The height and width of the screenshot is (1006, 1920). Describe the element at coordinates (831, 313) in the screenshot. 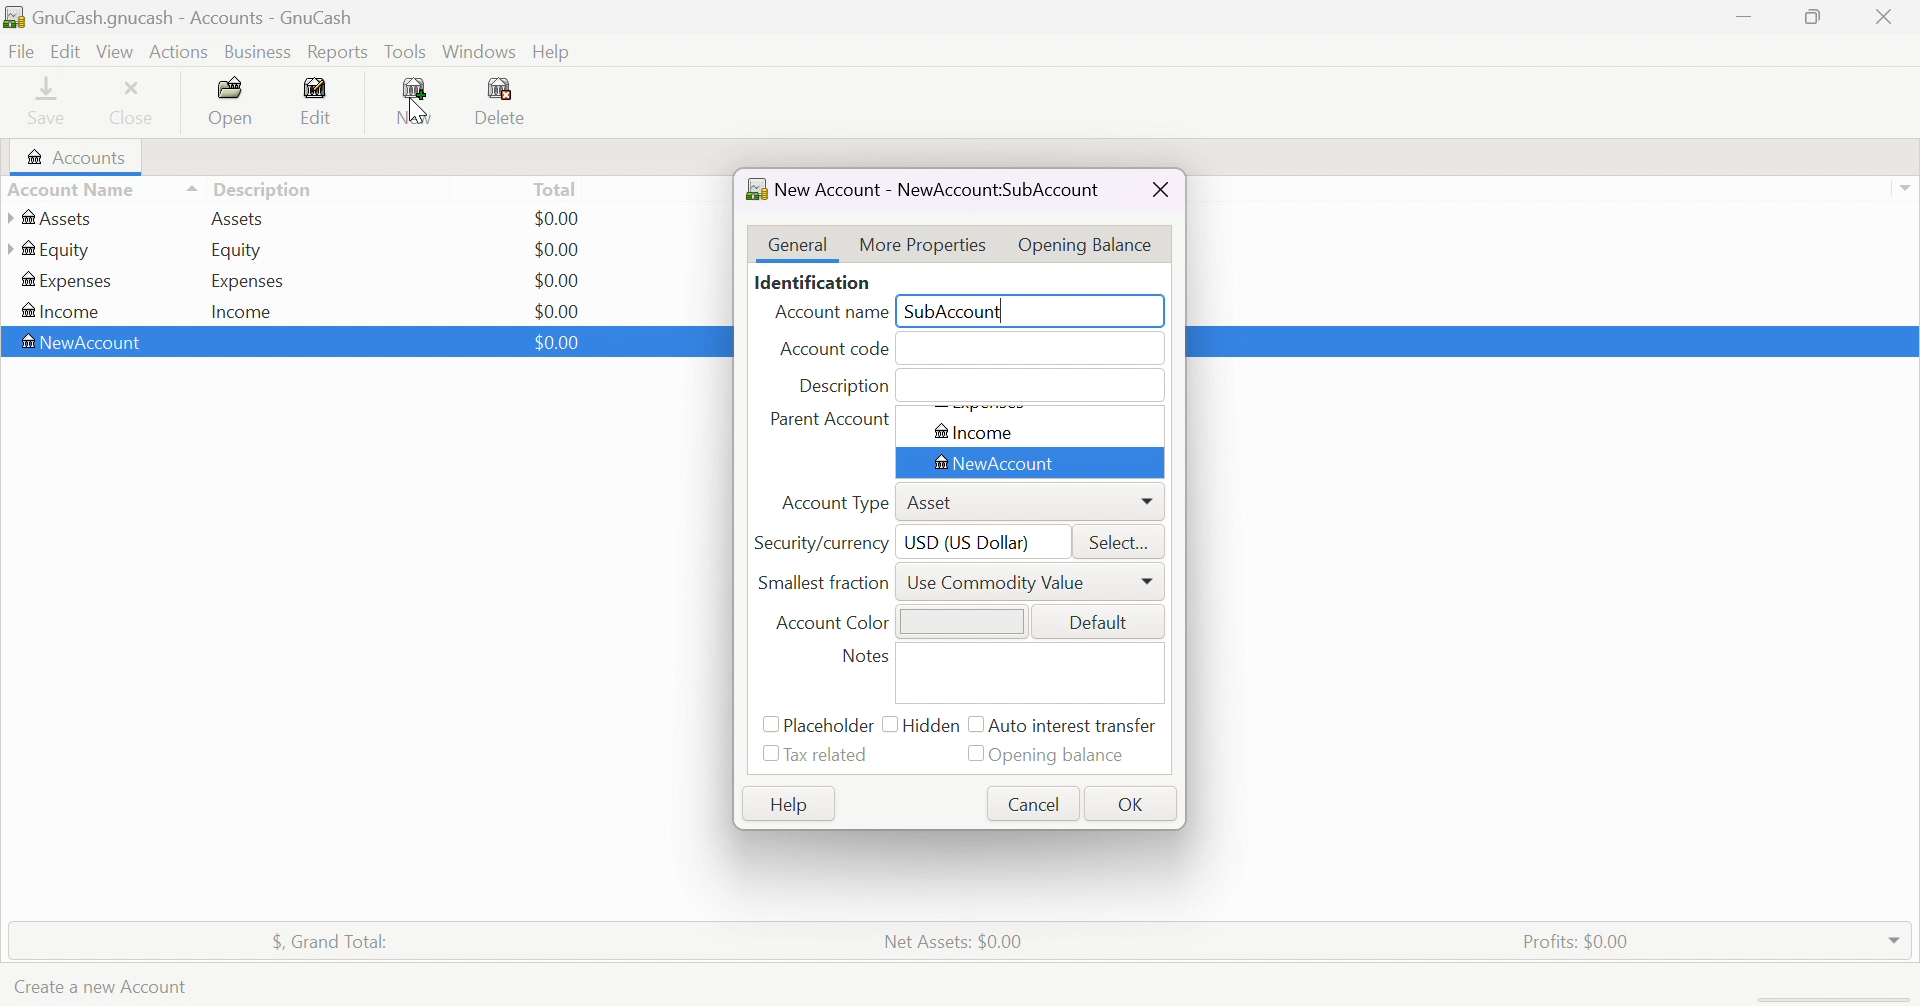

I see `Account name` at that location.